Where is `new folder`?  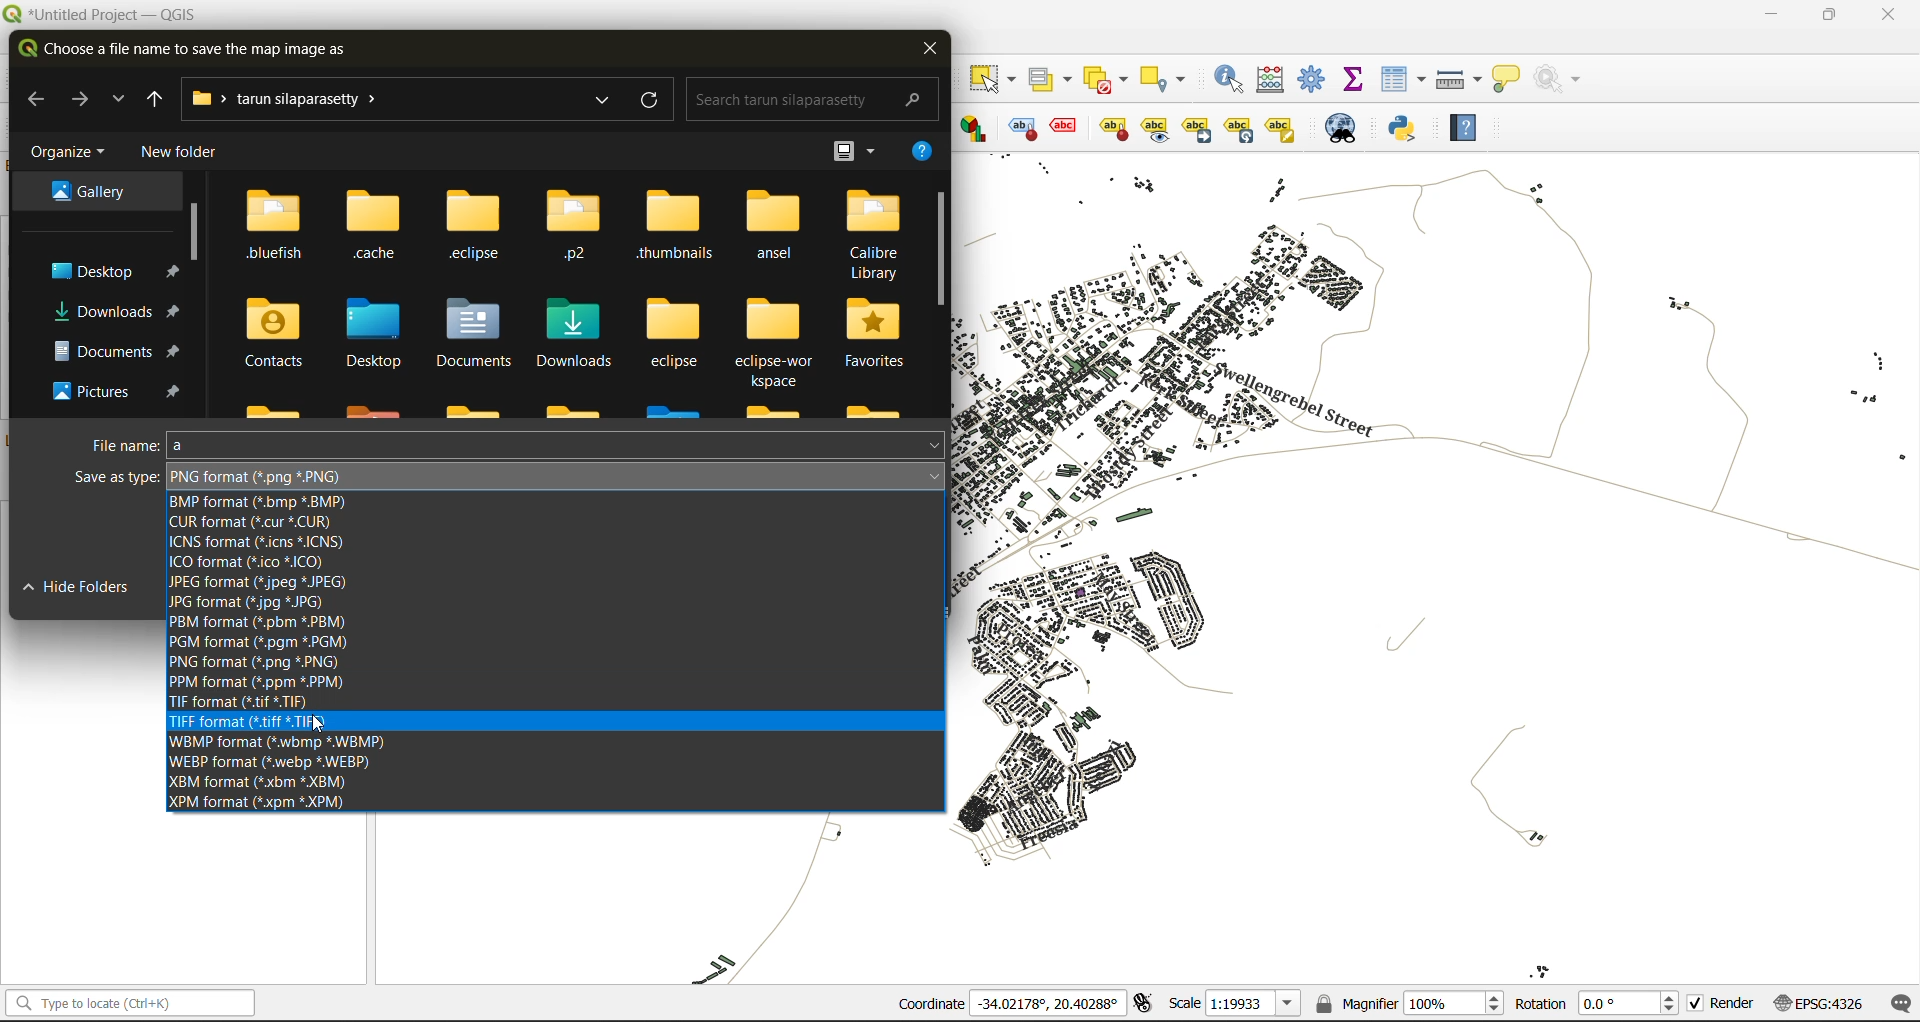
new folder is located at coordinates (176, 153).